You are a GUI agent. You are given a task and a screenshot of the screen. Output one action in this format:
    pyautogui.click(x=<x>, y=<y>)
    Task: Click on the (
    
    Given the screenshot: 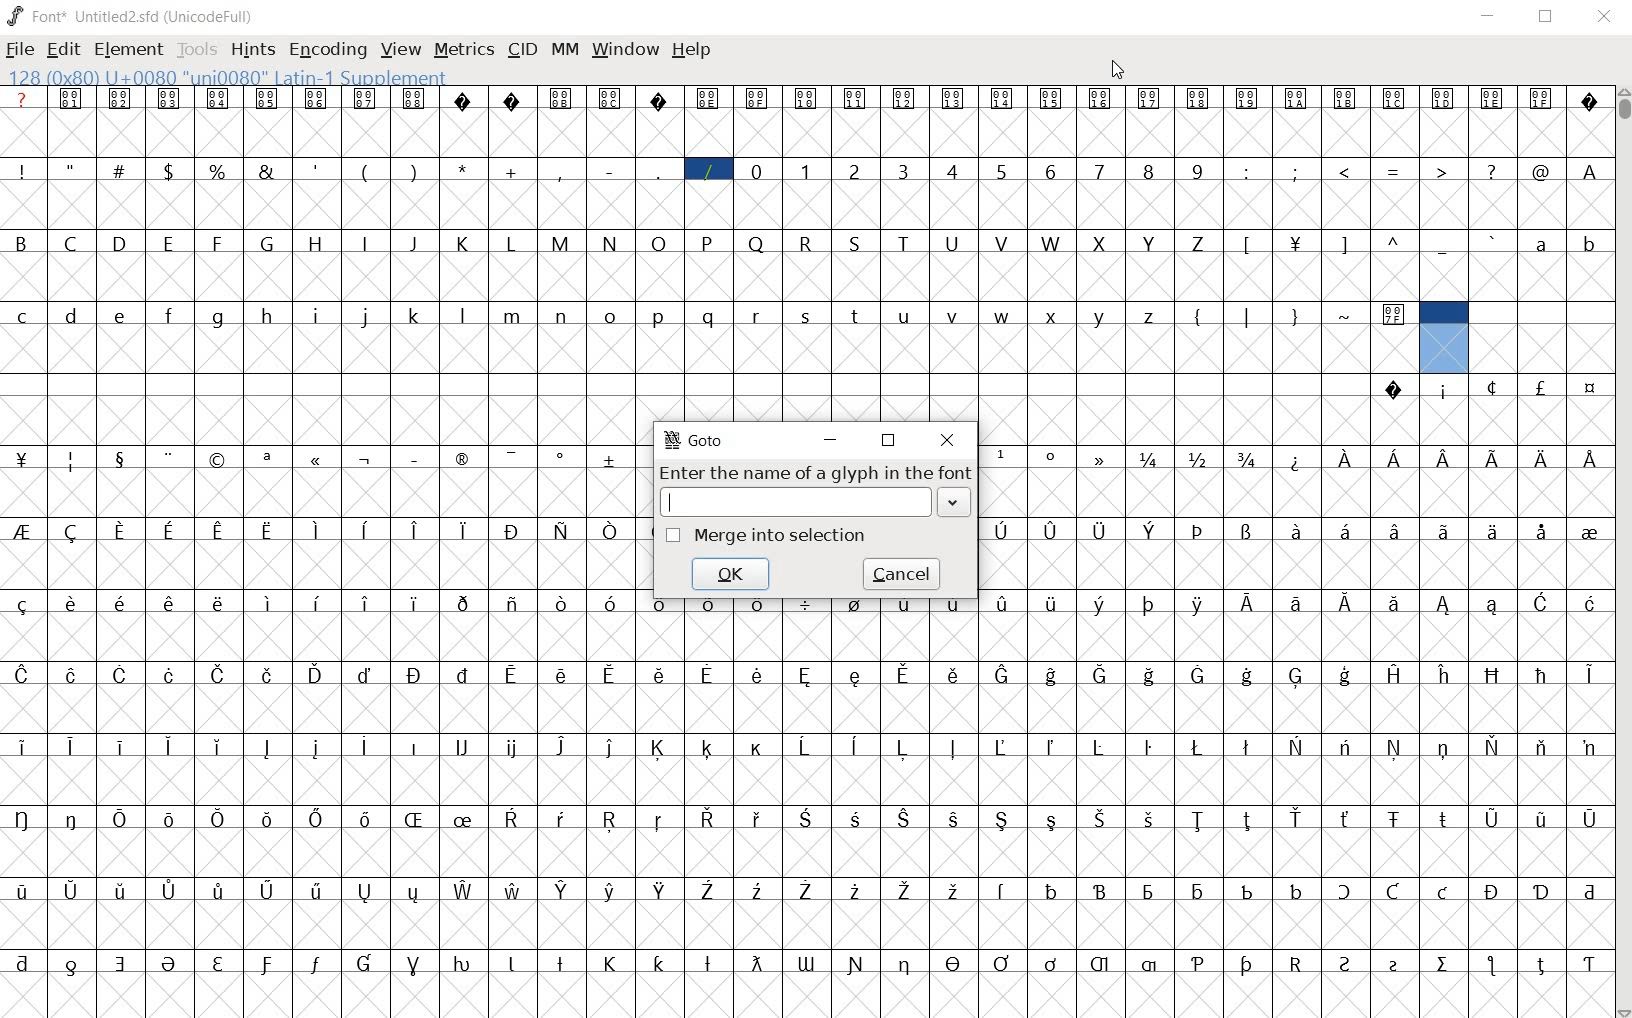 What is the action you would take?
    pyautogui.click(x=366, y=170)
    